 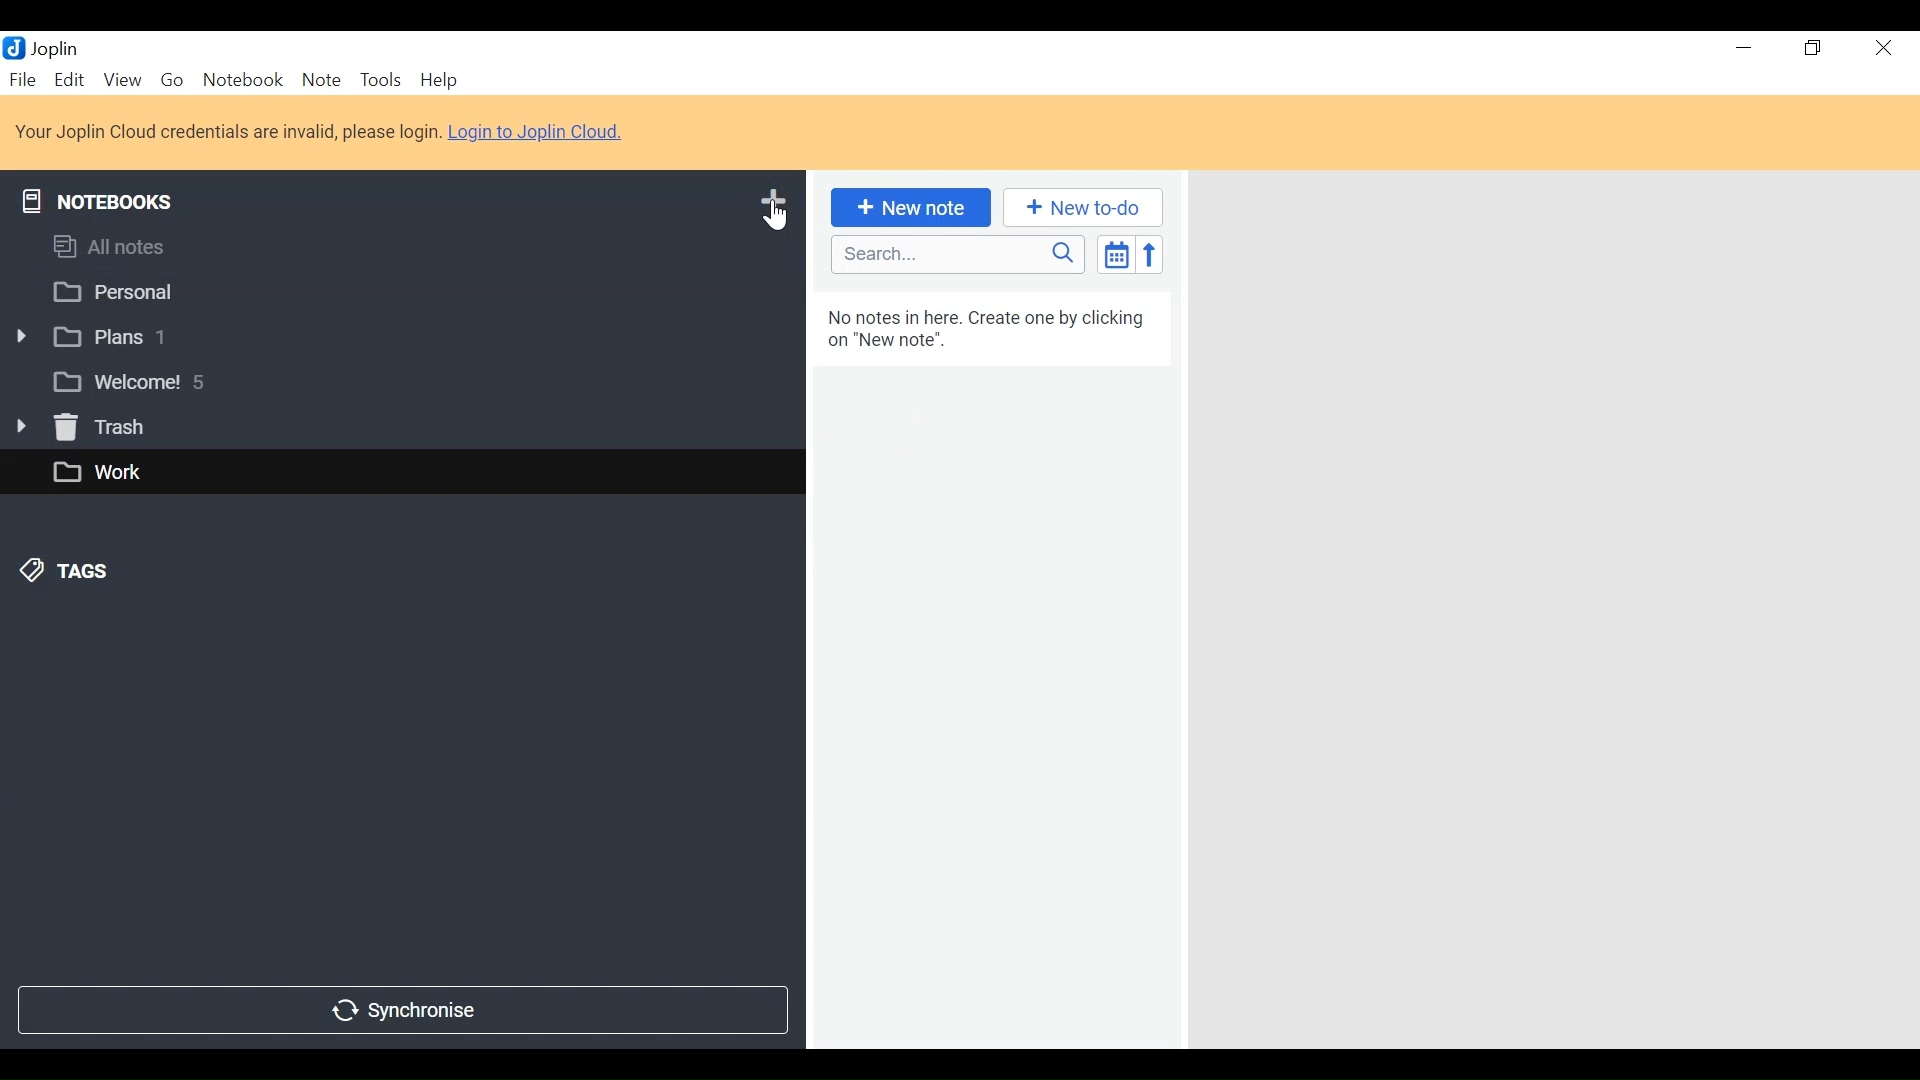 What do you see at coordinates (103, 203) in the screenshot?
I see `Notebooks` at bounding box center [103, 203].